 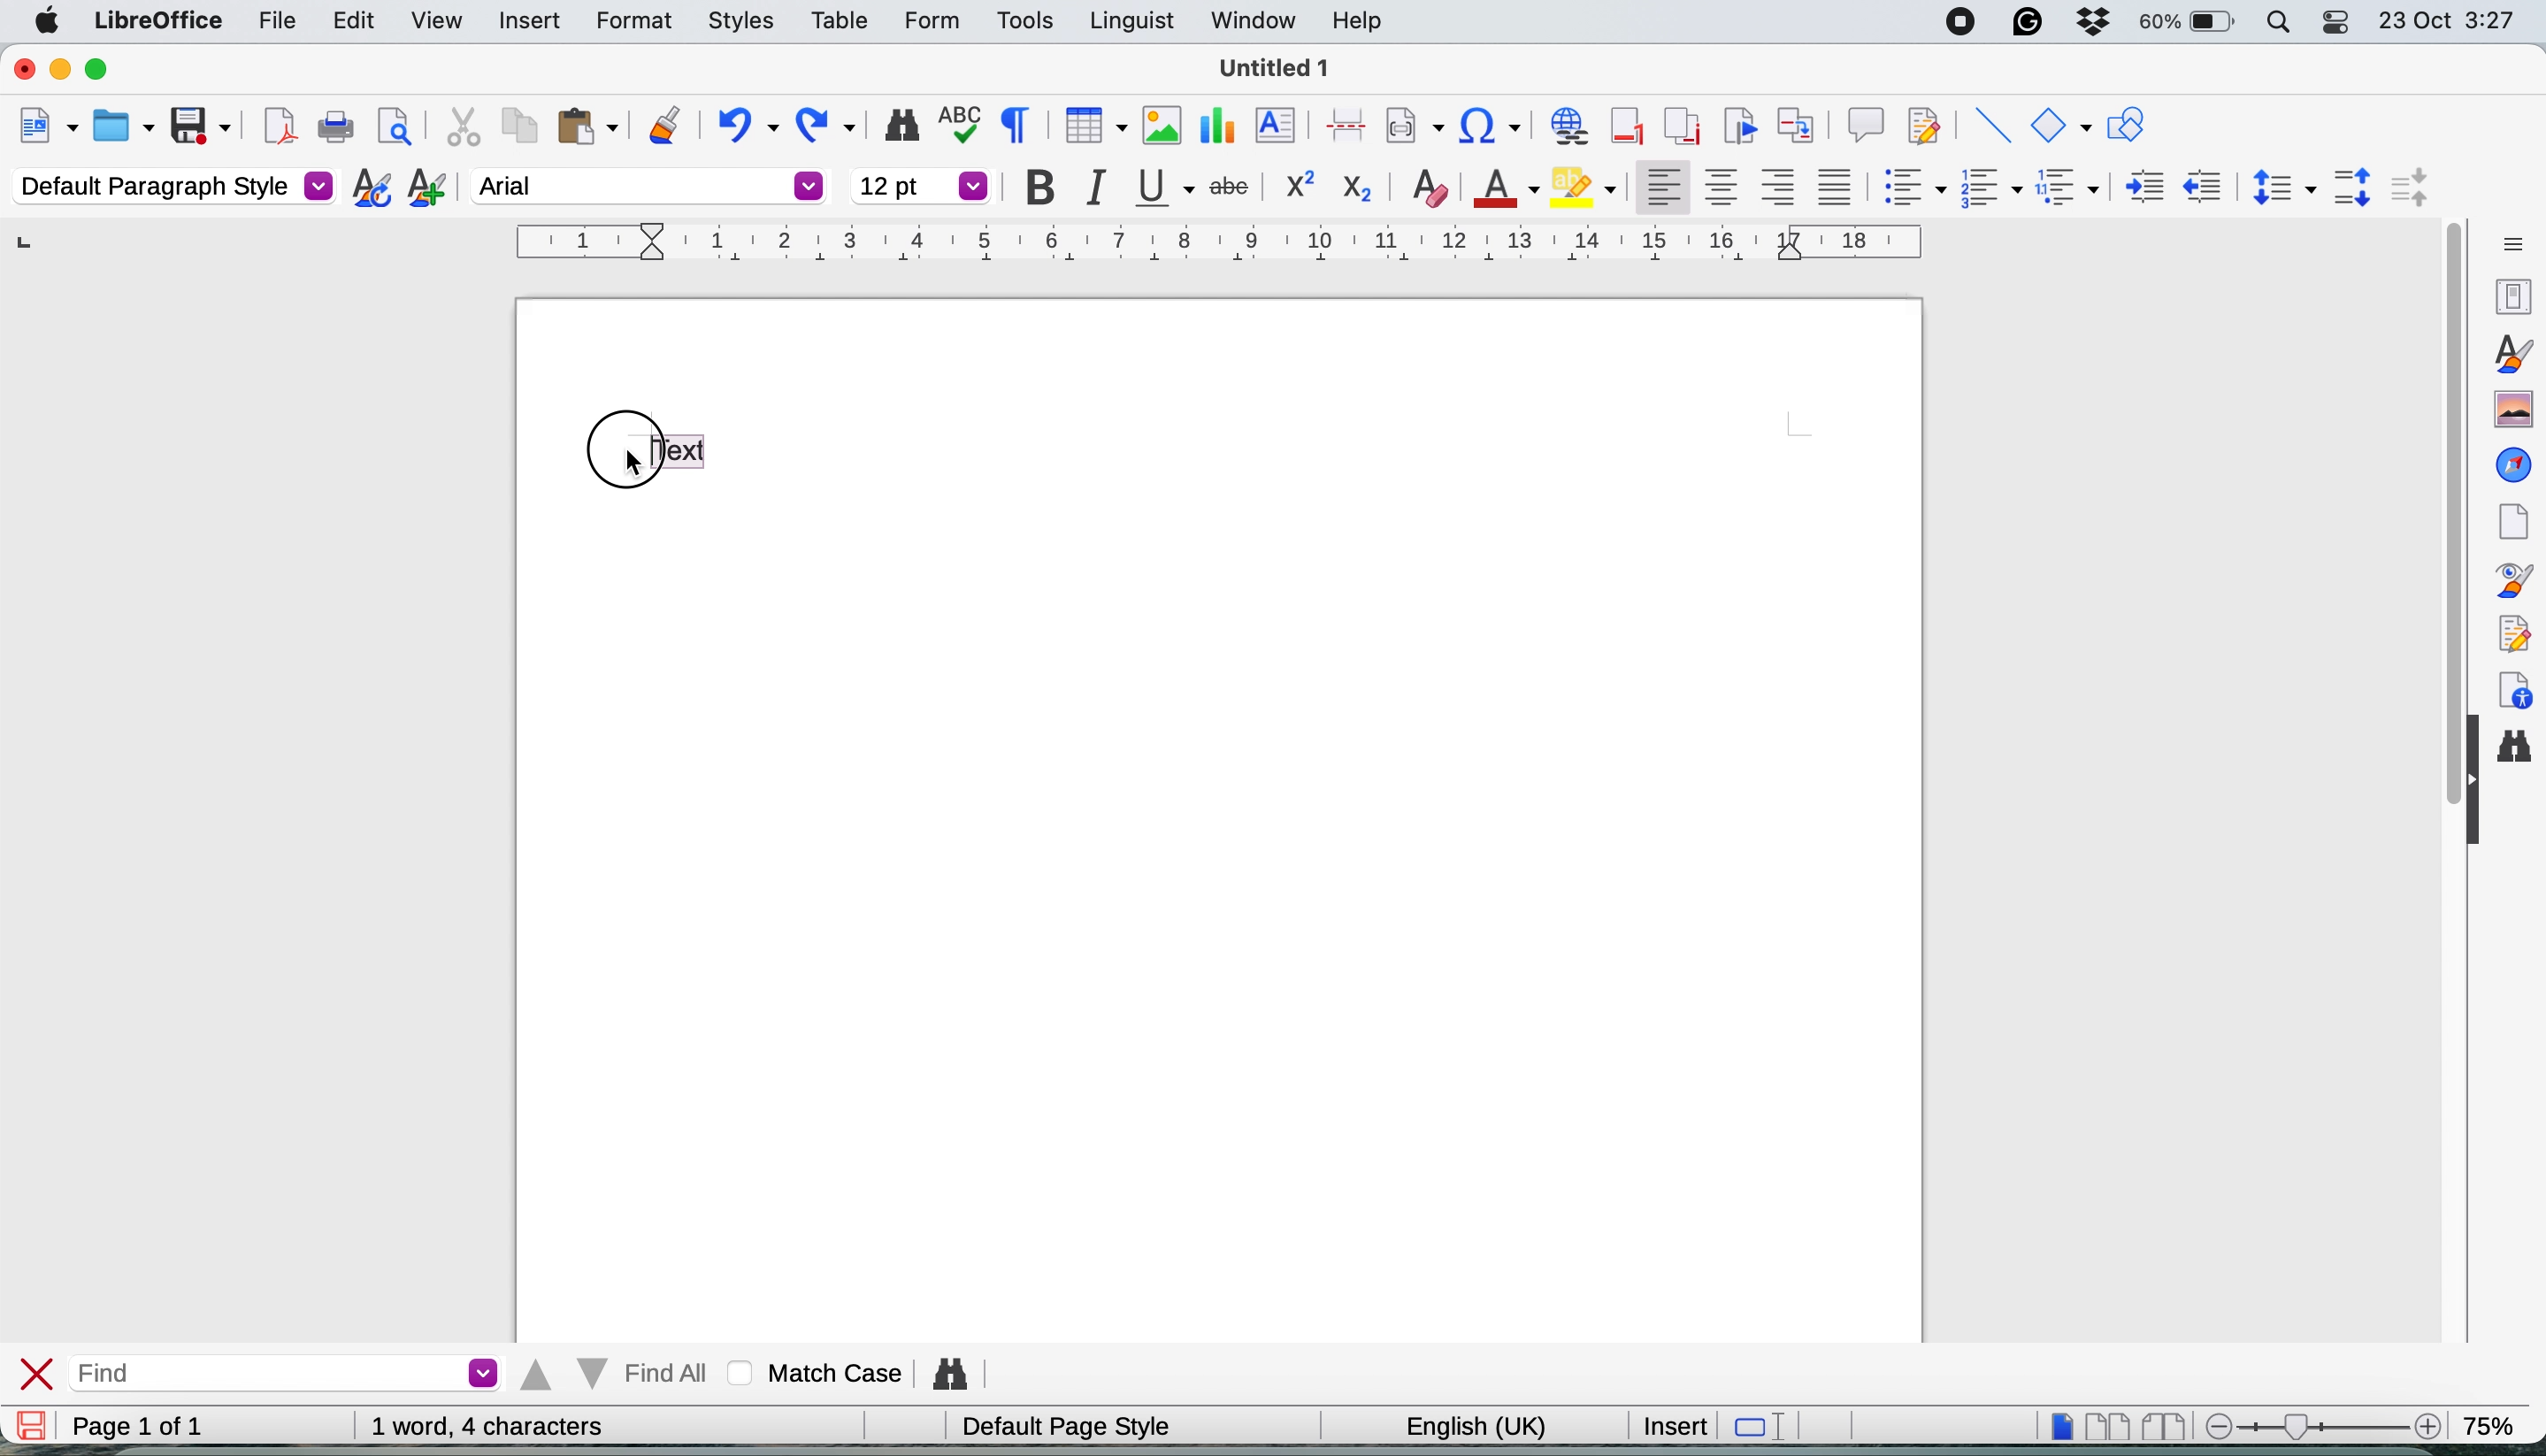 What do you see at coordinates (1430, 189) in the screenshot?
I see `clear direct formatting` at bounding box center [1430, 189].